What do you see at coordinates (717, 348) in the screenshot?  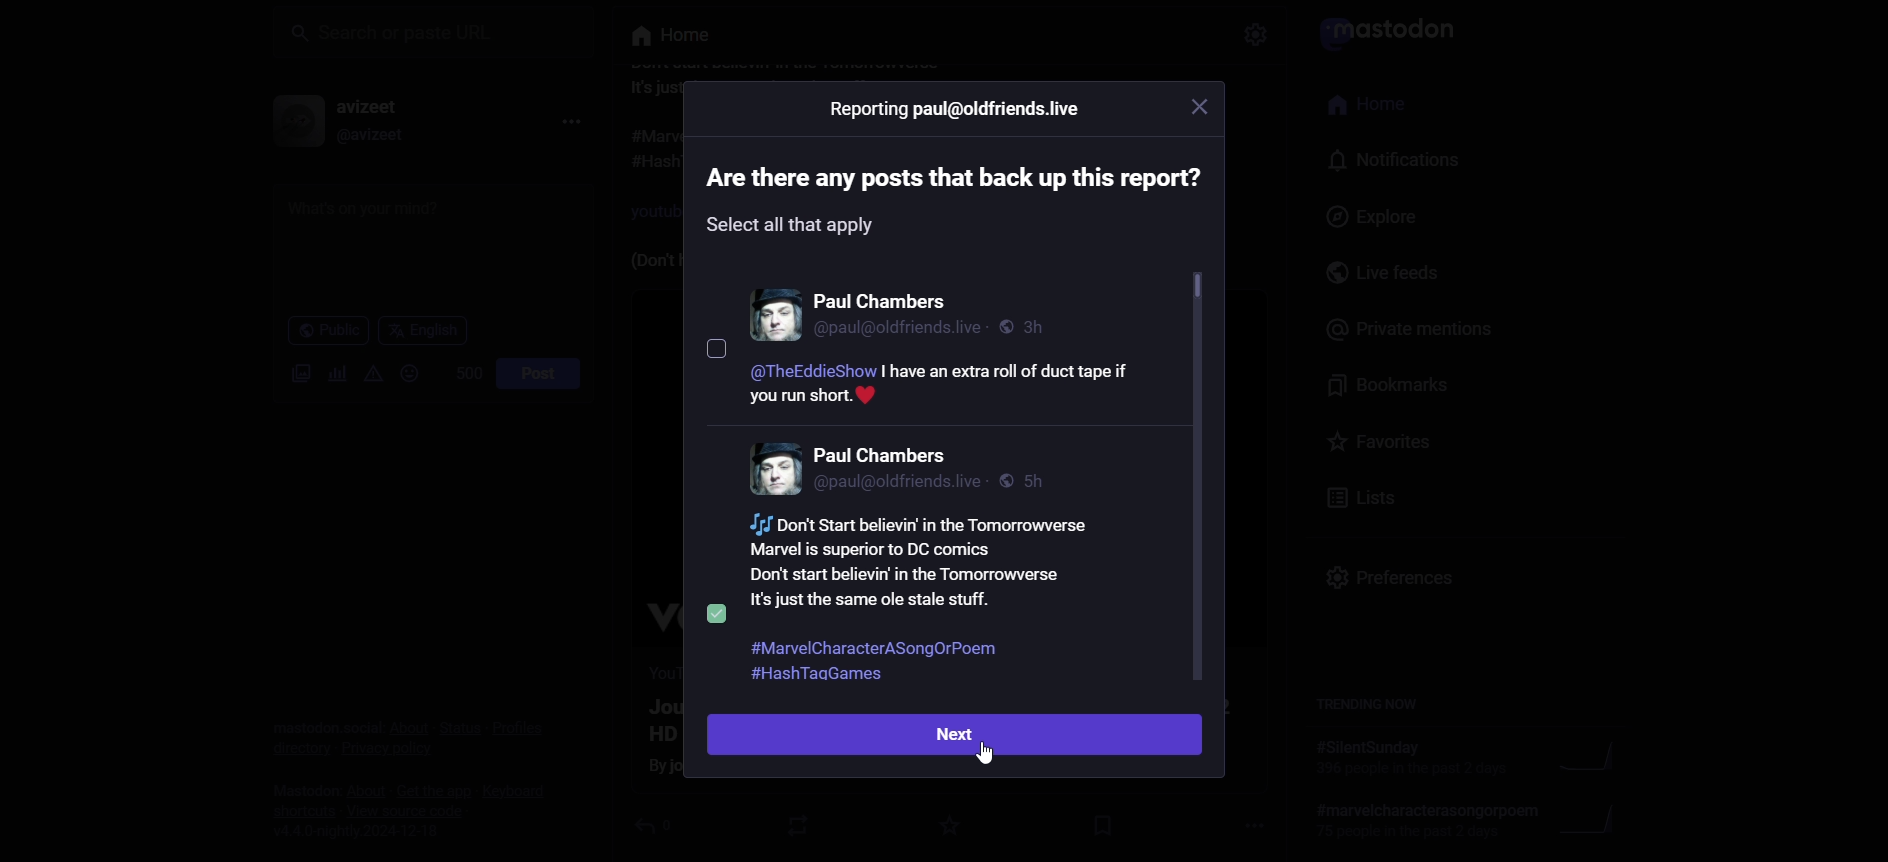 I see `` at bounding box center [717, 348].